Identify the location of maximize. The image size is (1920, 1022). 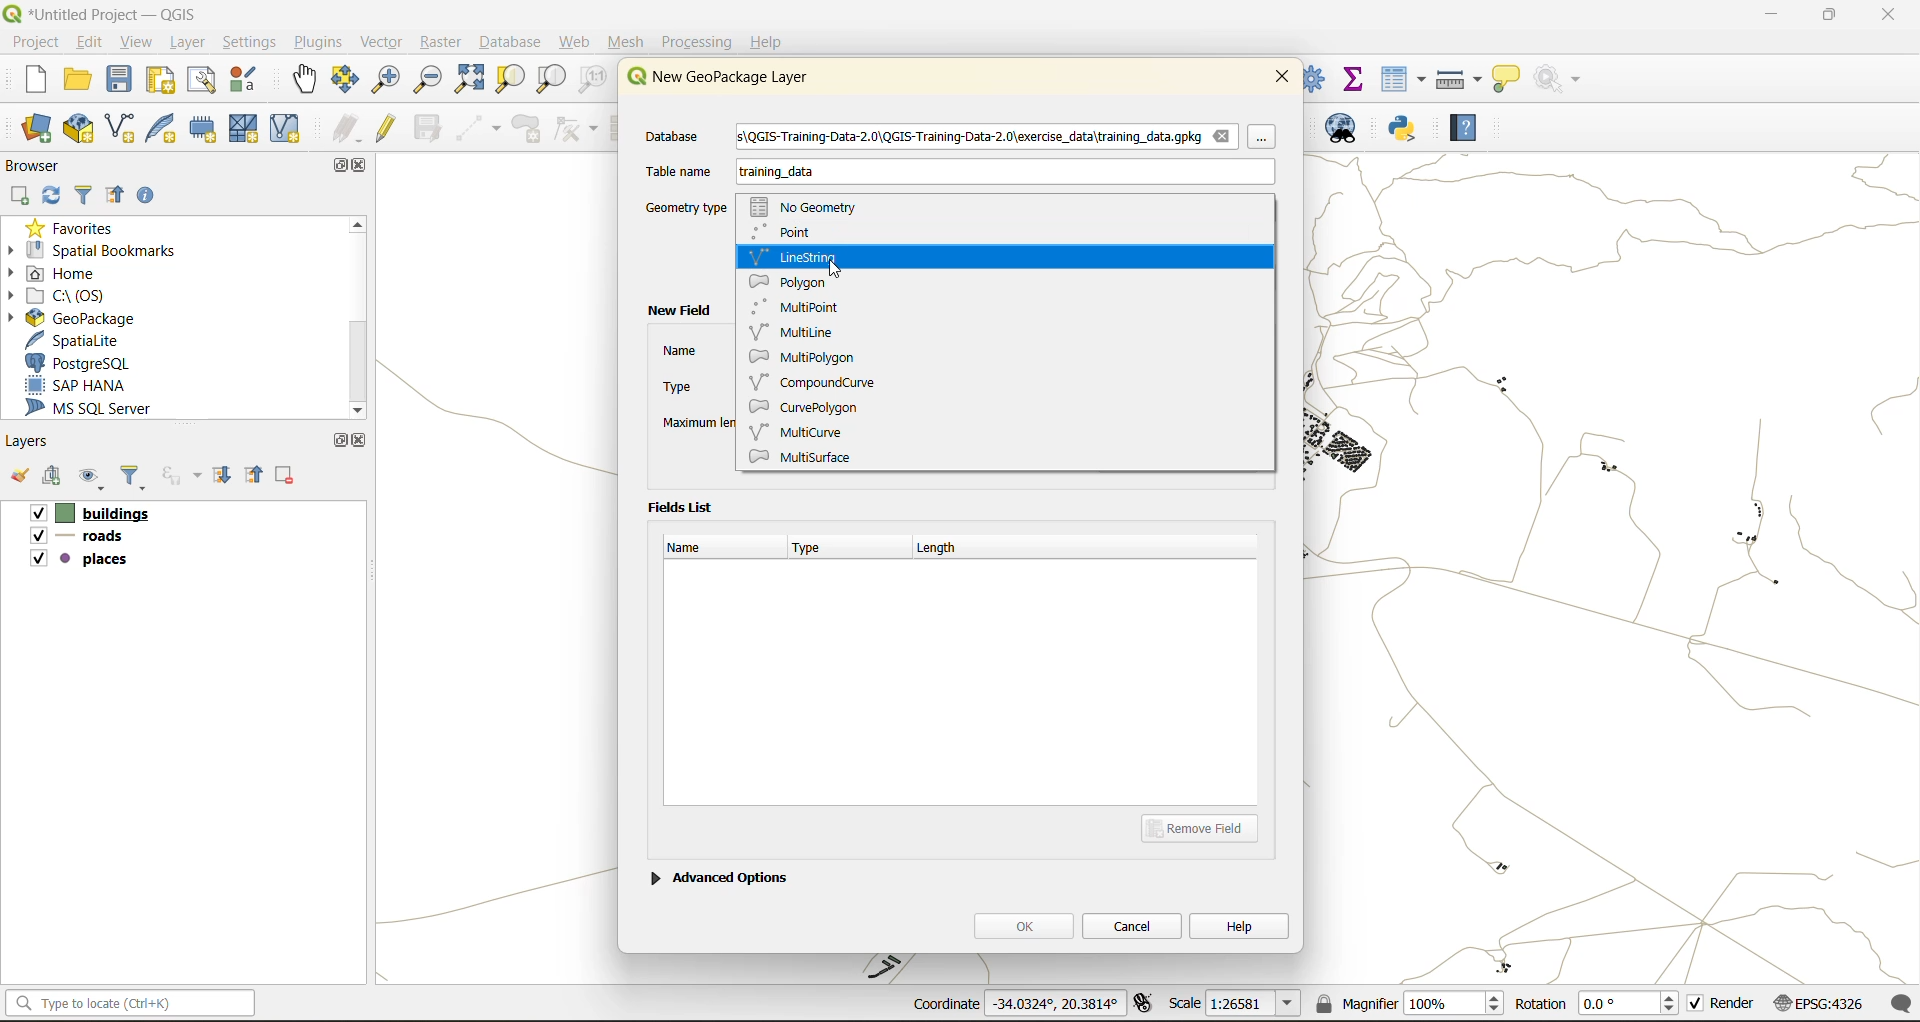
(339, 440).